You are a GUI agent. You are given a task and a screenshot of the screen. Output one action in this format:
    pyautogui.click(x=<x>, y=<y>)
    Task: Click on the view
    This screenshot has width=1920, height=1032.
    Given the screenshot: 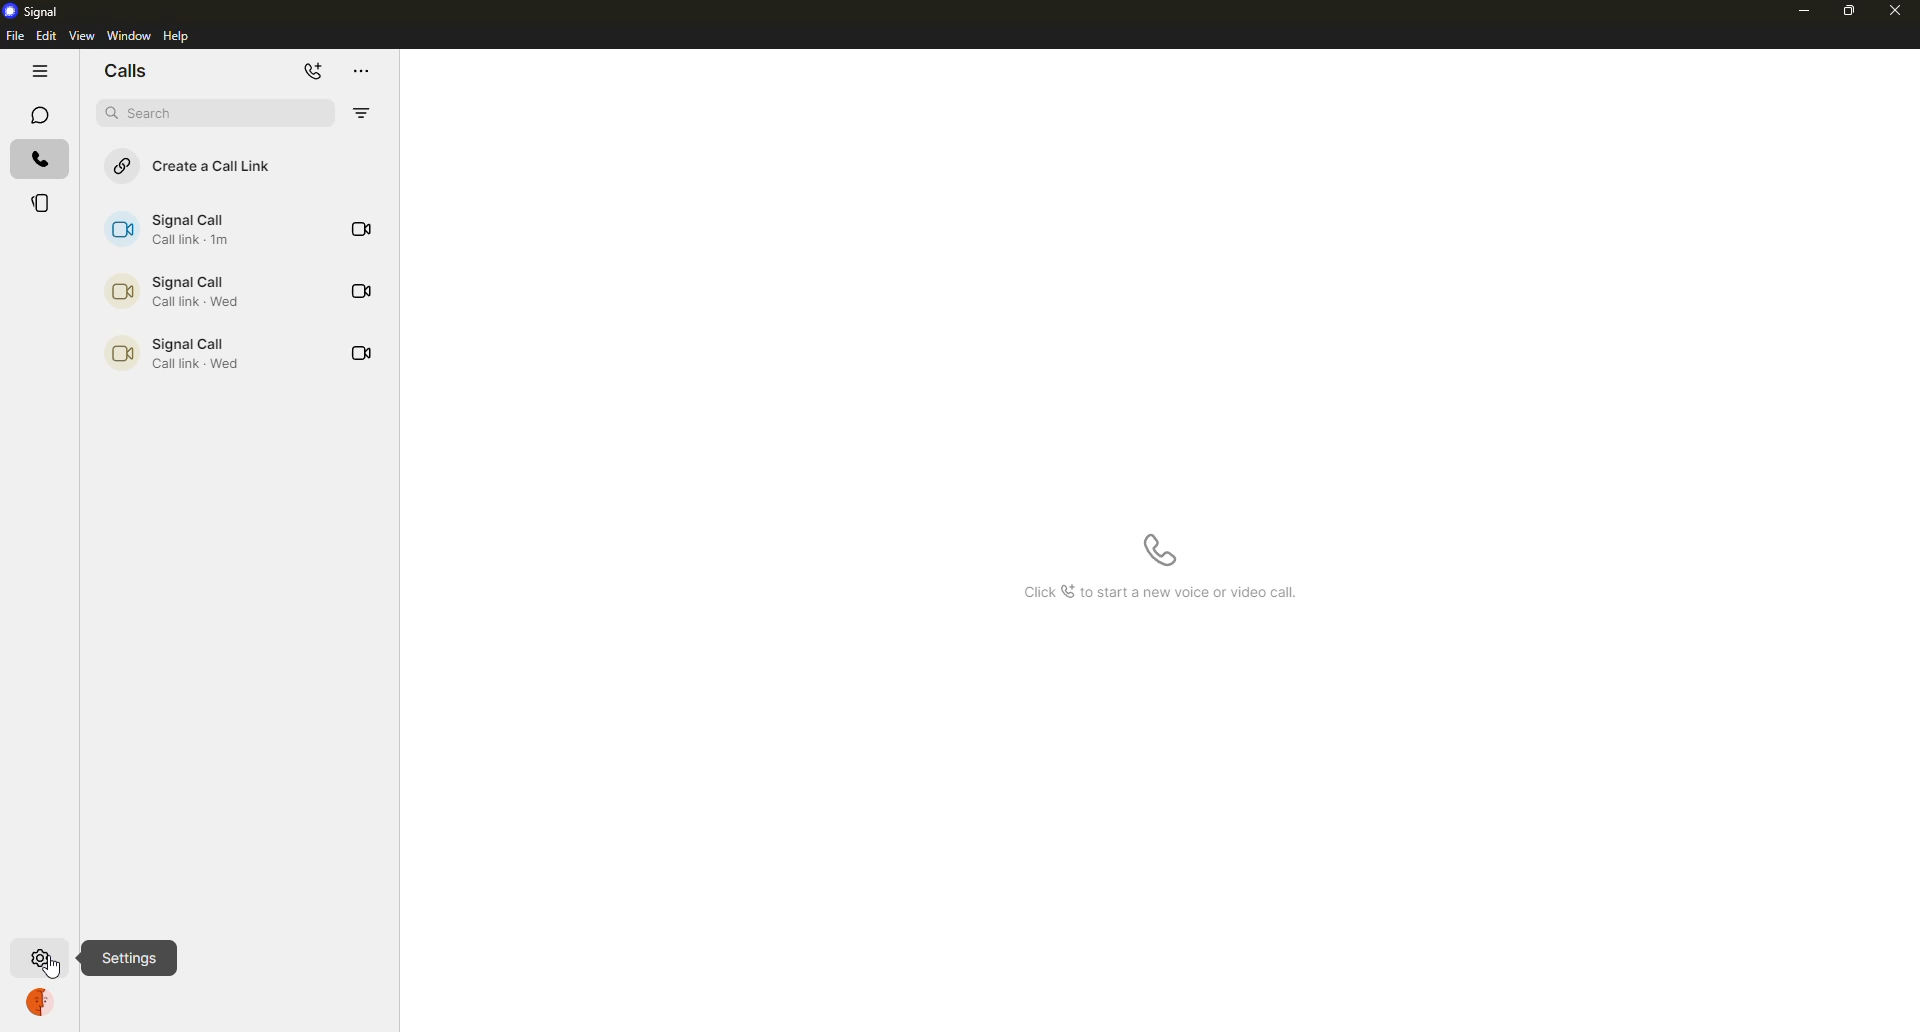 What is the action you would take?
    pyautogui.click(x=81, y=35)
    